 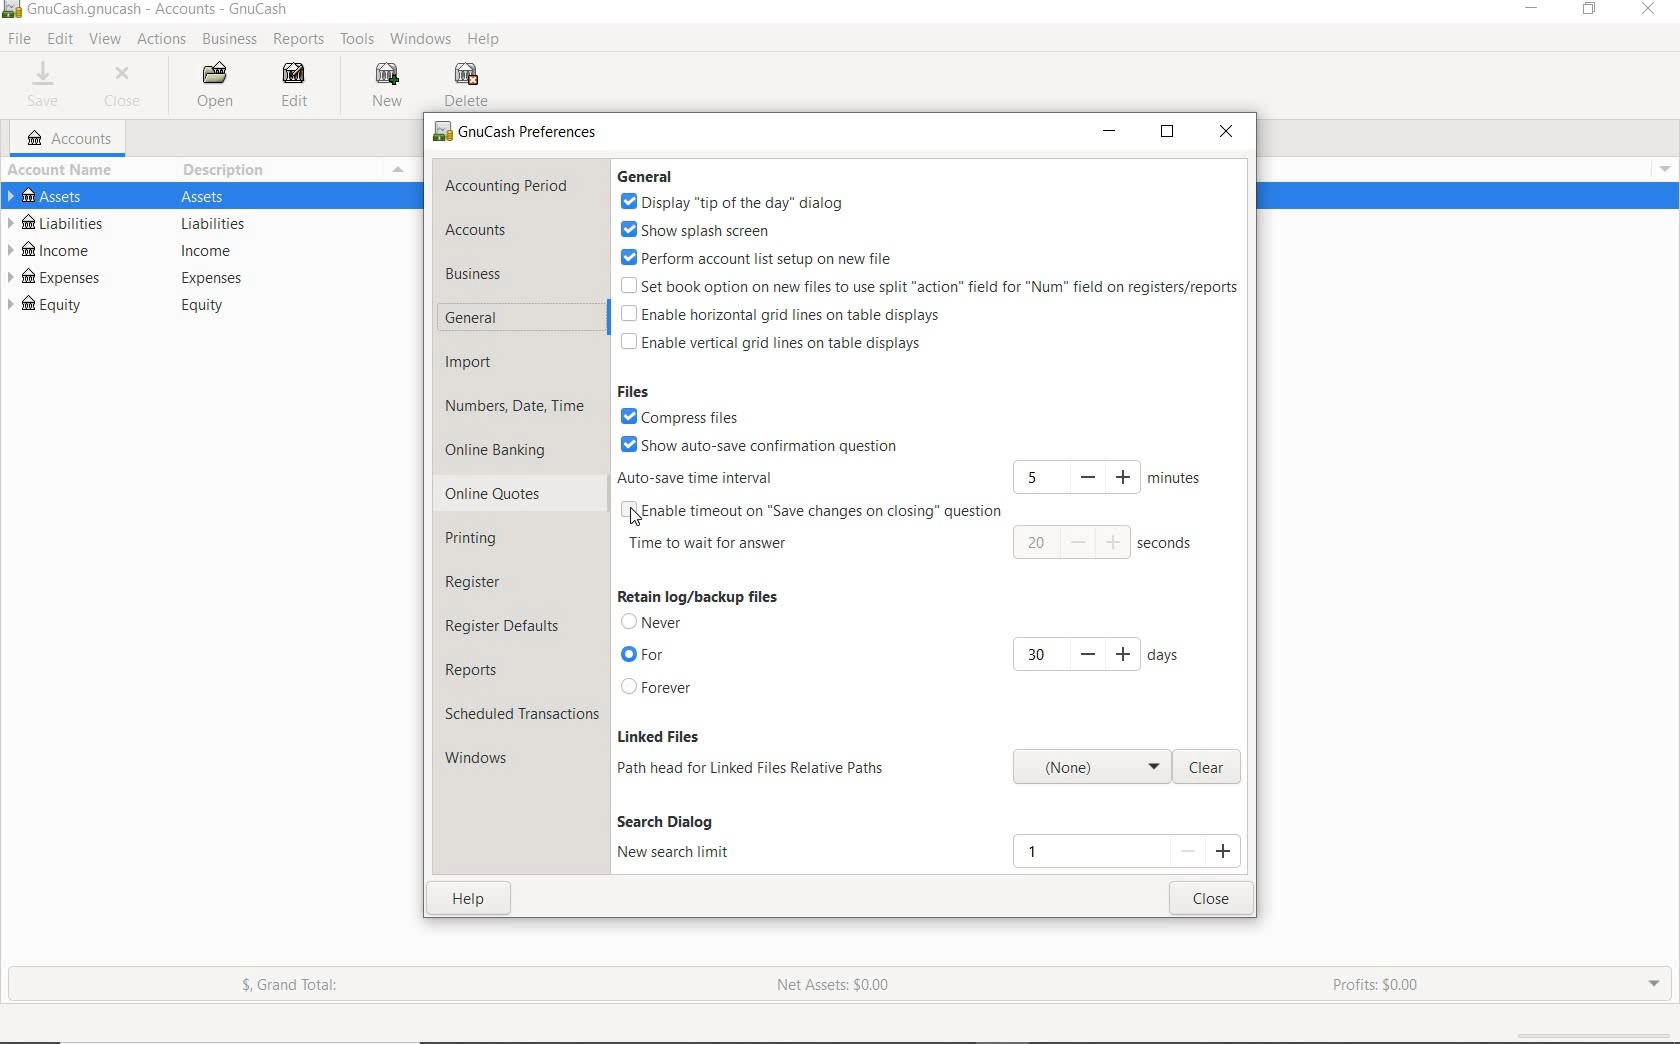 What do you see at coordinates (657, 736) in the screenshot?
I see `linked files` at bounding box center [657, 736].